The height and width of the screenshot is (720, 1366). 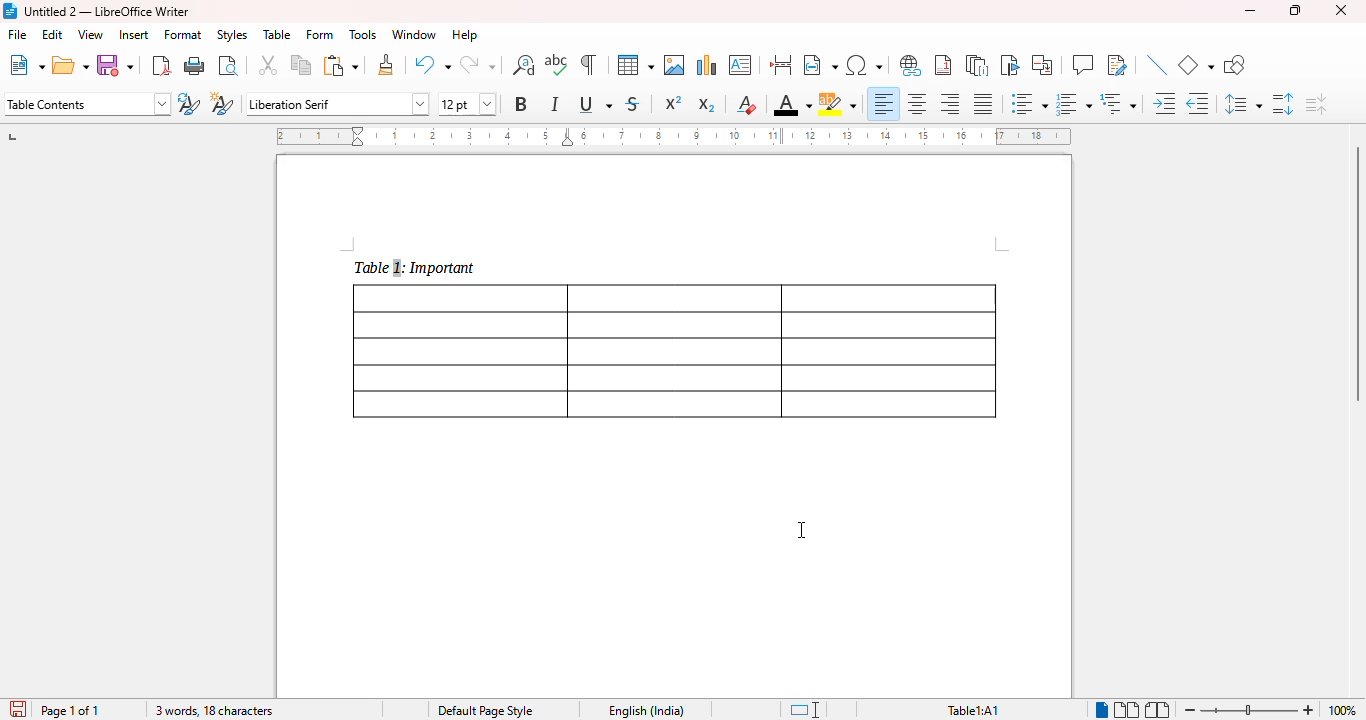 What do you see at coordinates (837, 104) in the screenshot?
I see `character highlighting color` at bounding box center [837, 104].